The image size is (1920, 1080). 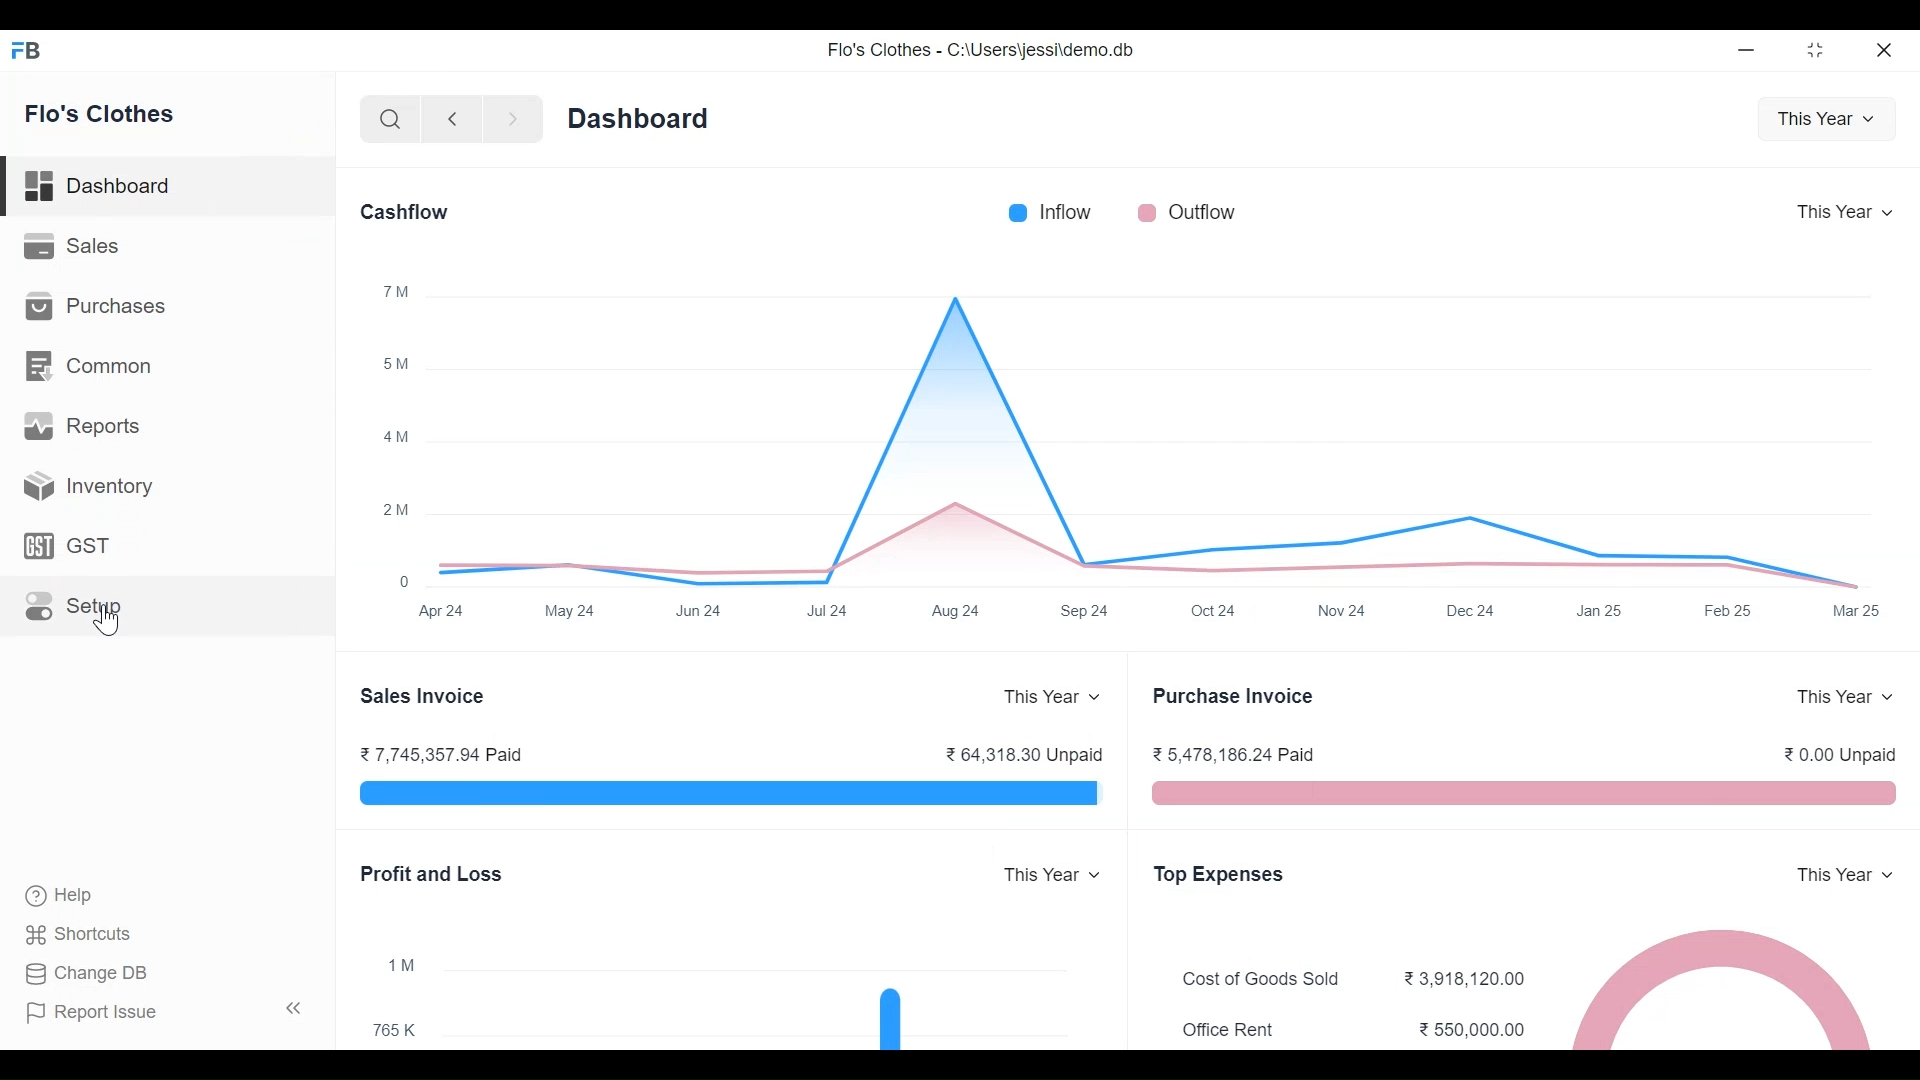 What do you see at coordinates (1886, 47) in the screenshot?
I see `close` at bounding box center [1886, 47].